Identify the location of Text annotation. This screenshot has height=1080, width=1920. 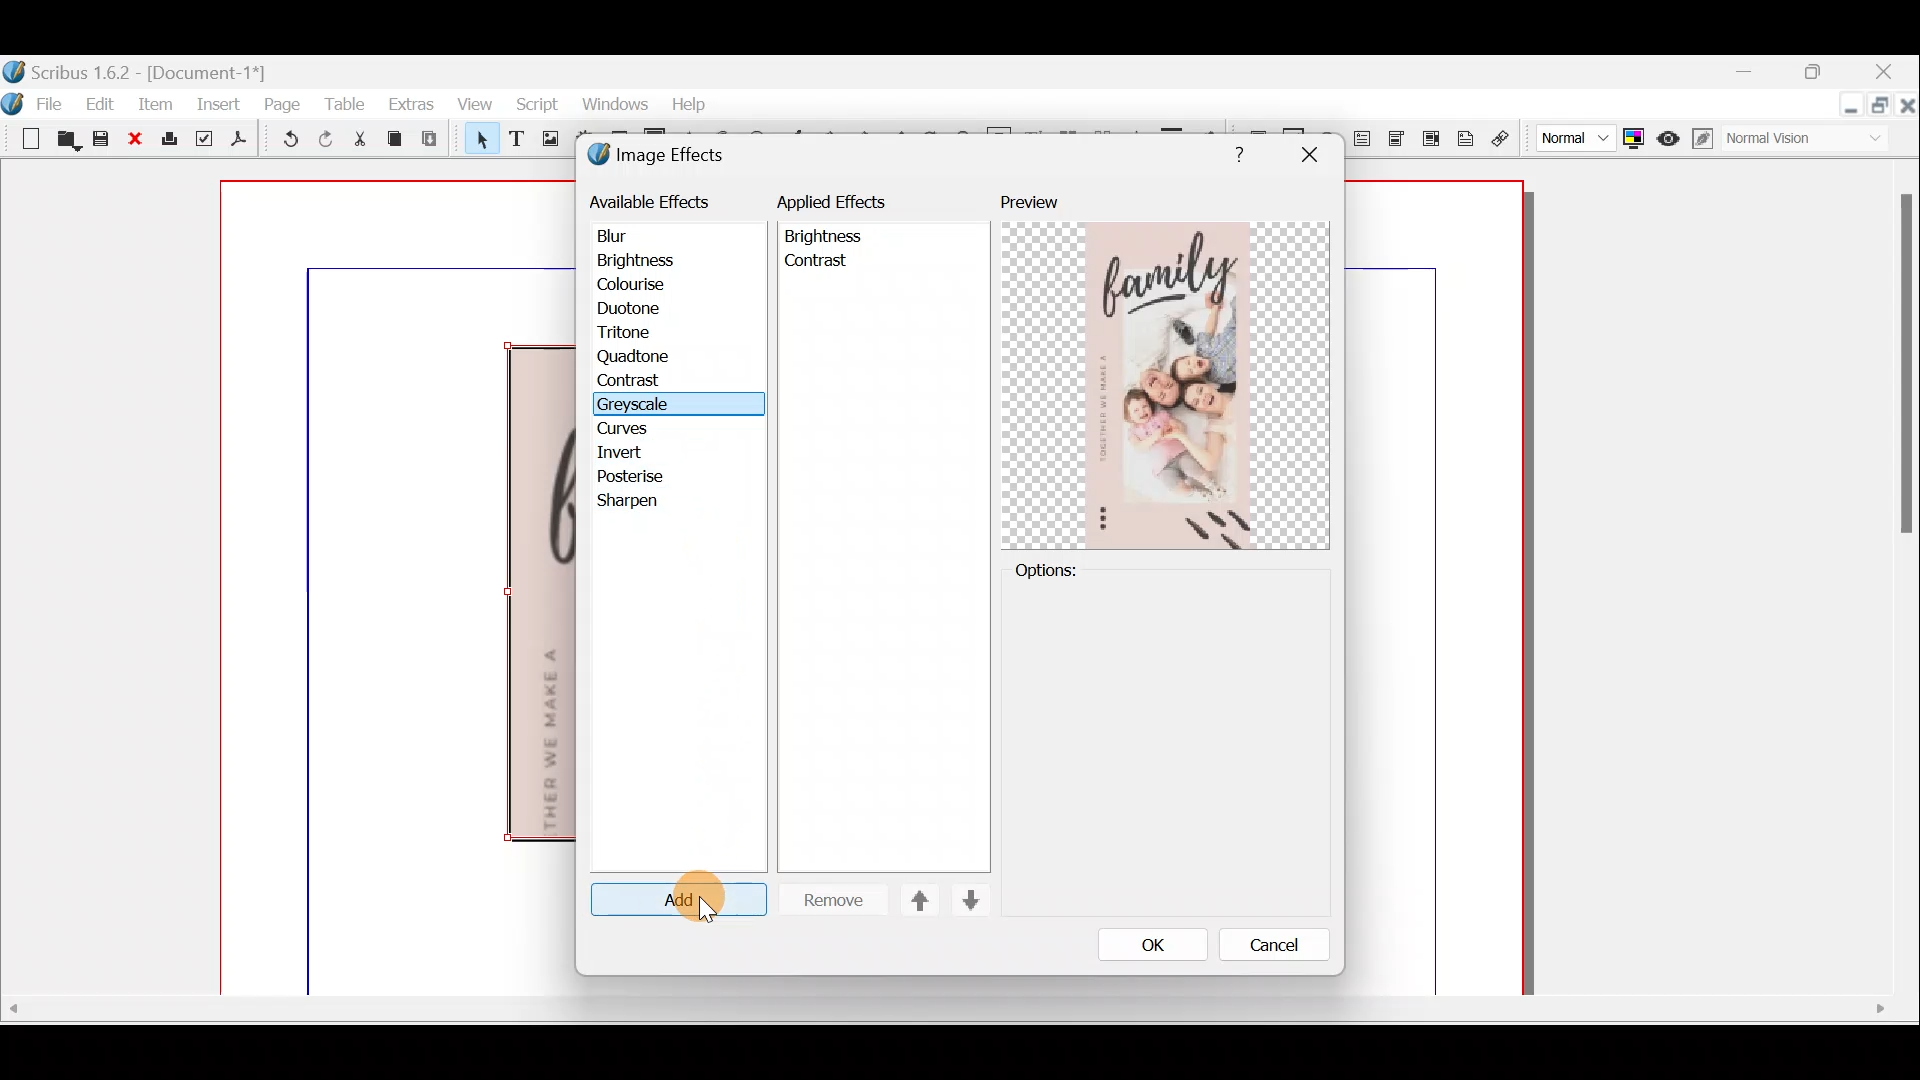
(1466, 142).